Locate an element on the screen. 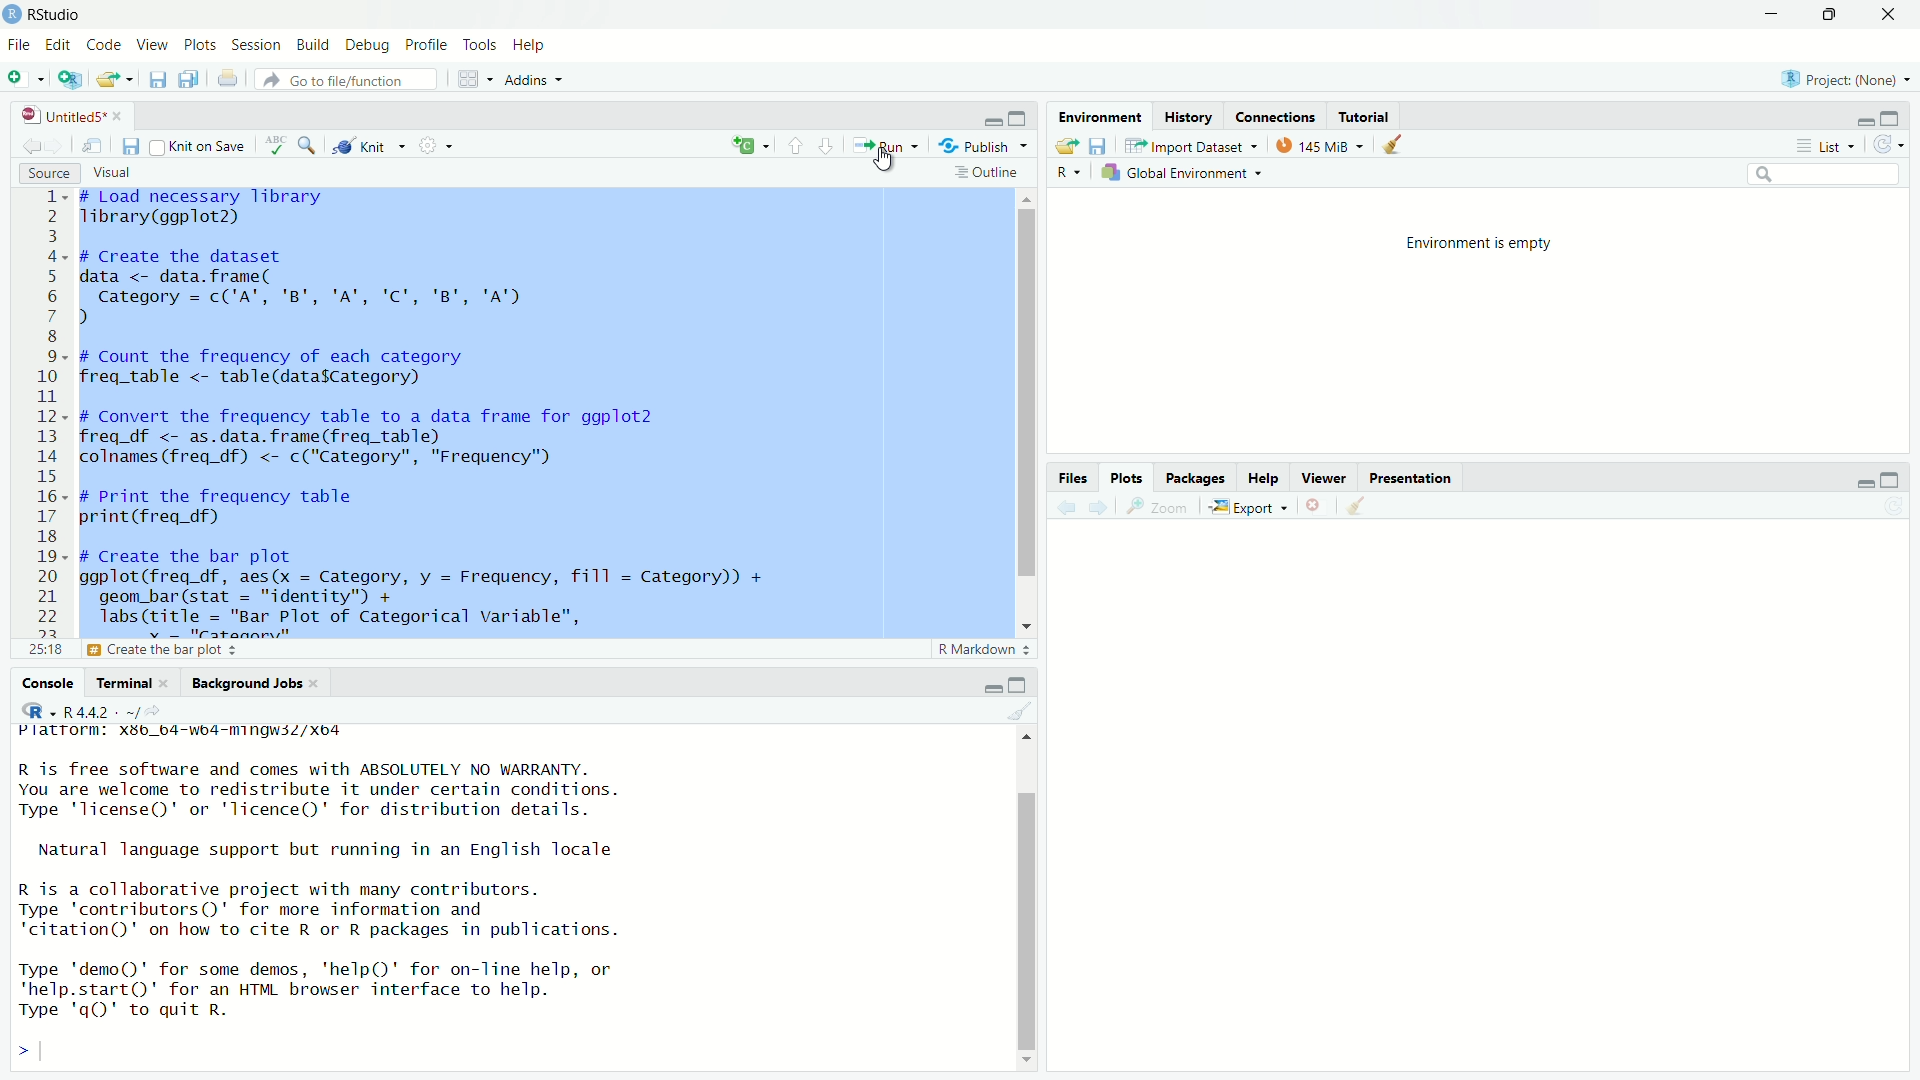 This screenshot has width=1920, height=1080. find and replace is located at coordinates (308, 148).